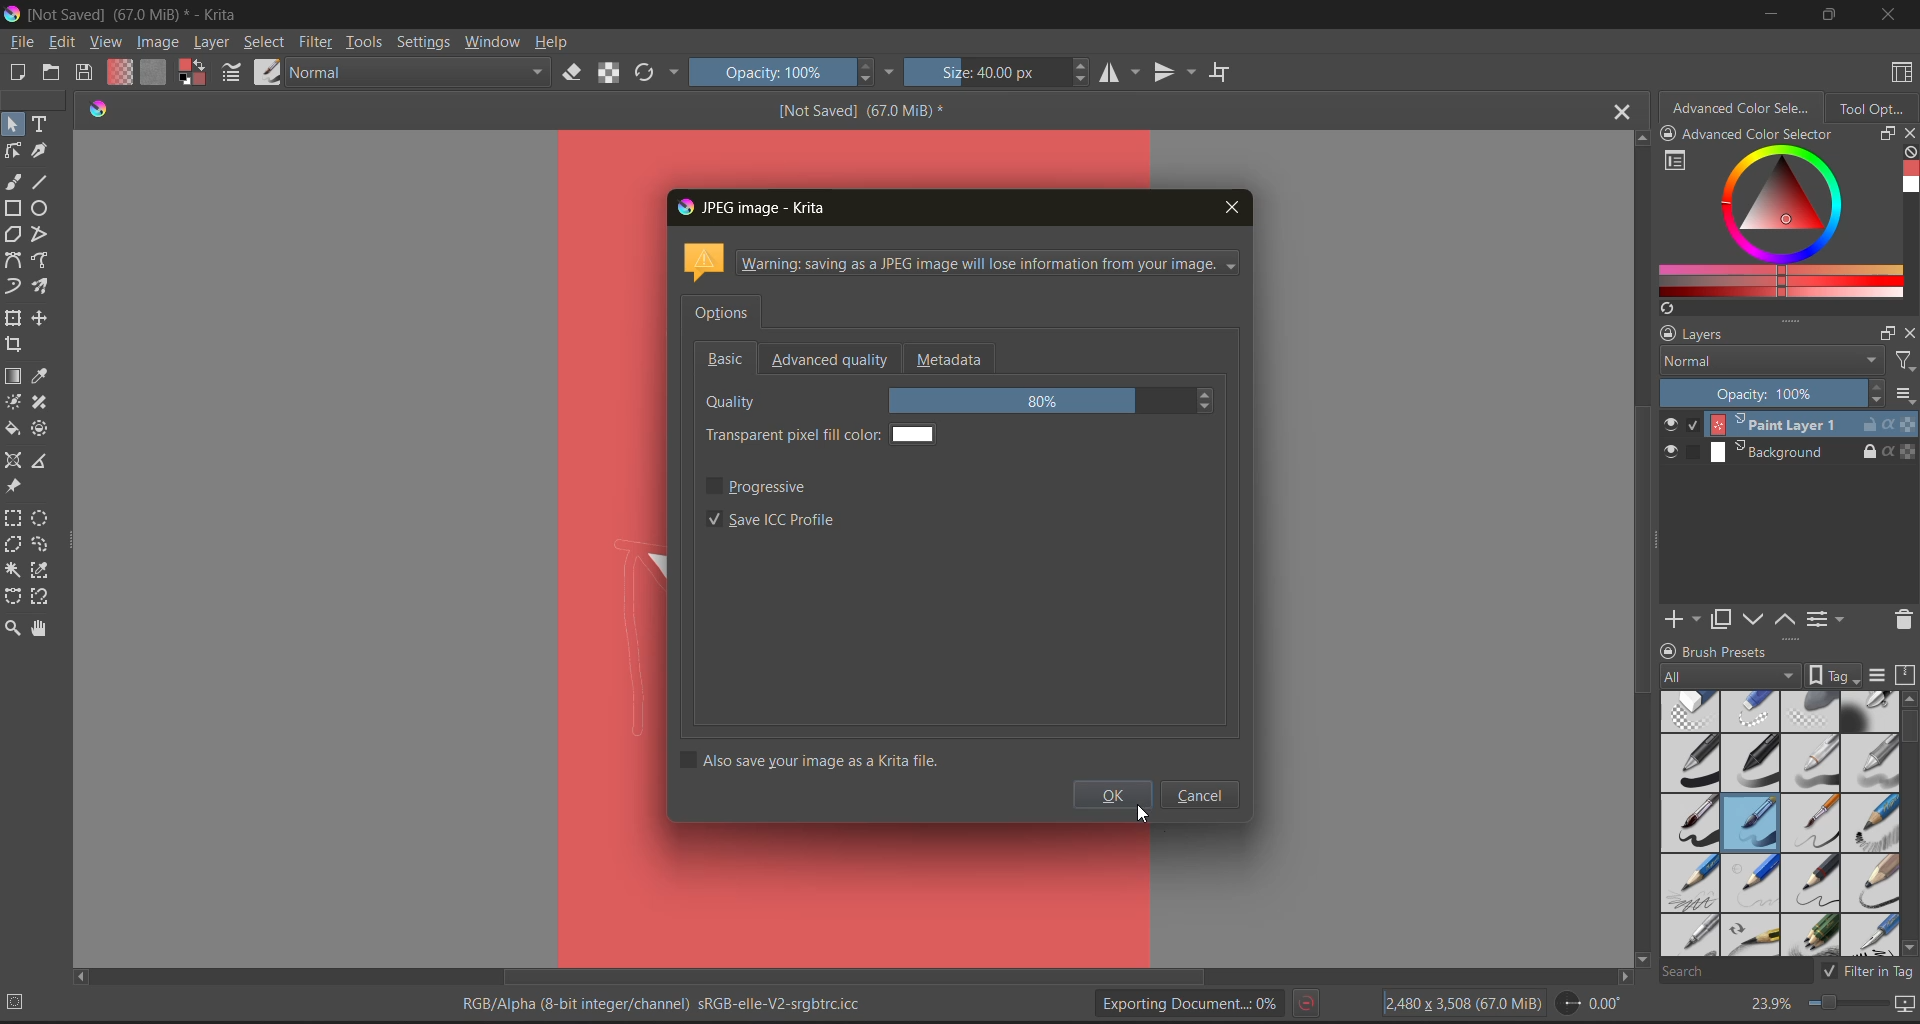 Image resolution: width=1920 pixels, height=1024 pixels. Describe the element at coordinates (40, 152) in the screenshot. I see `tools` at that location.